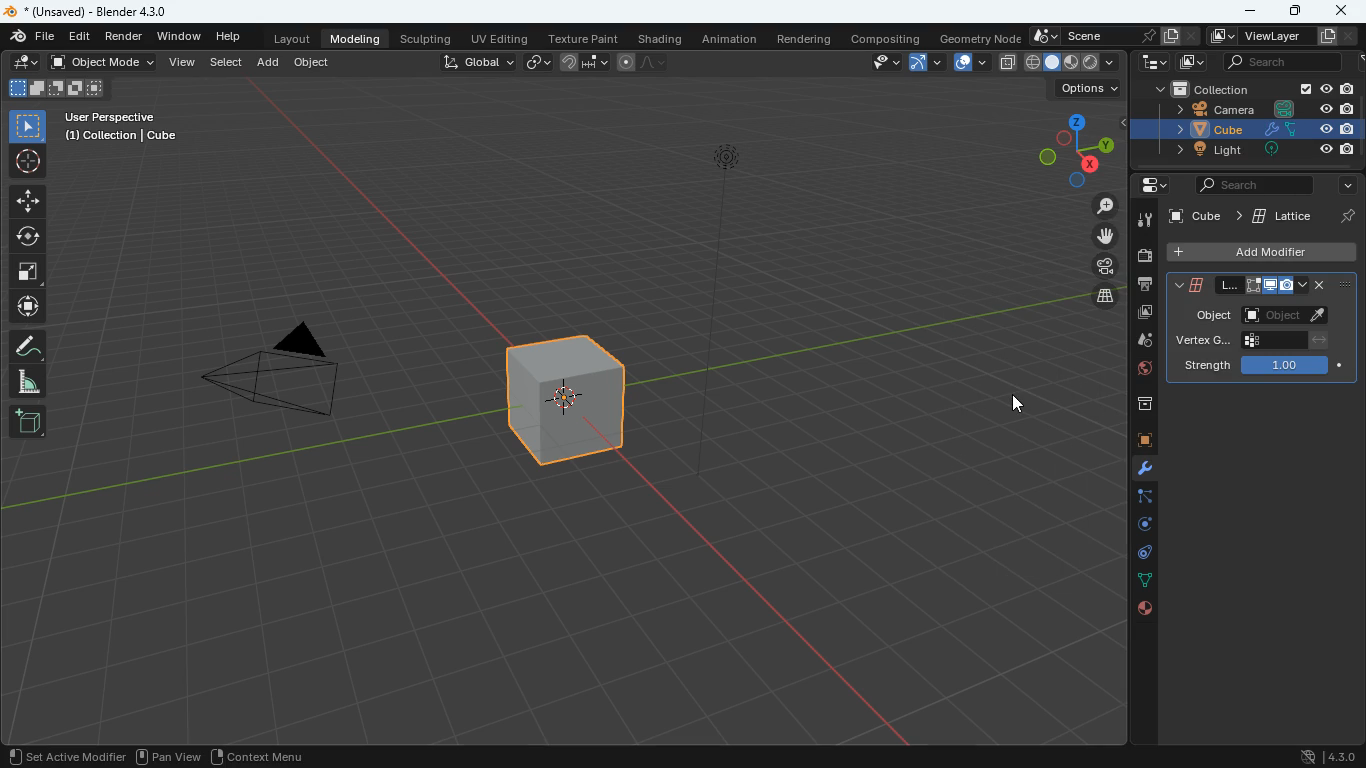 The image size is (1366, 768). Describe the element at coordinates (1248, 288) in the screenshot. I see `perks` at that location.